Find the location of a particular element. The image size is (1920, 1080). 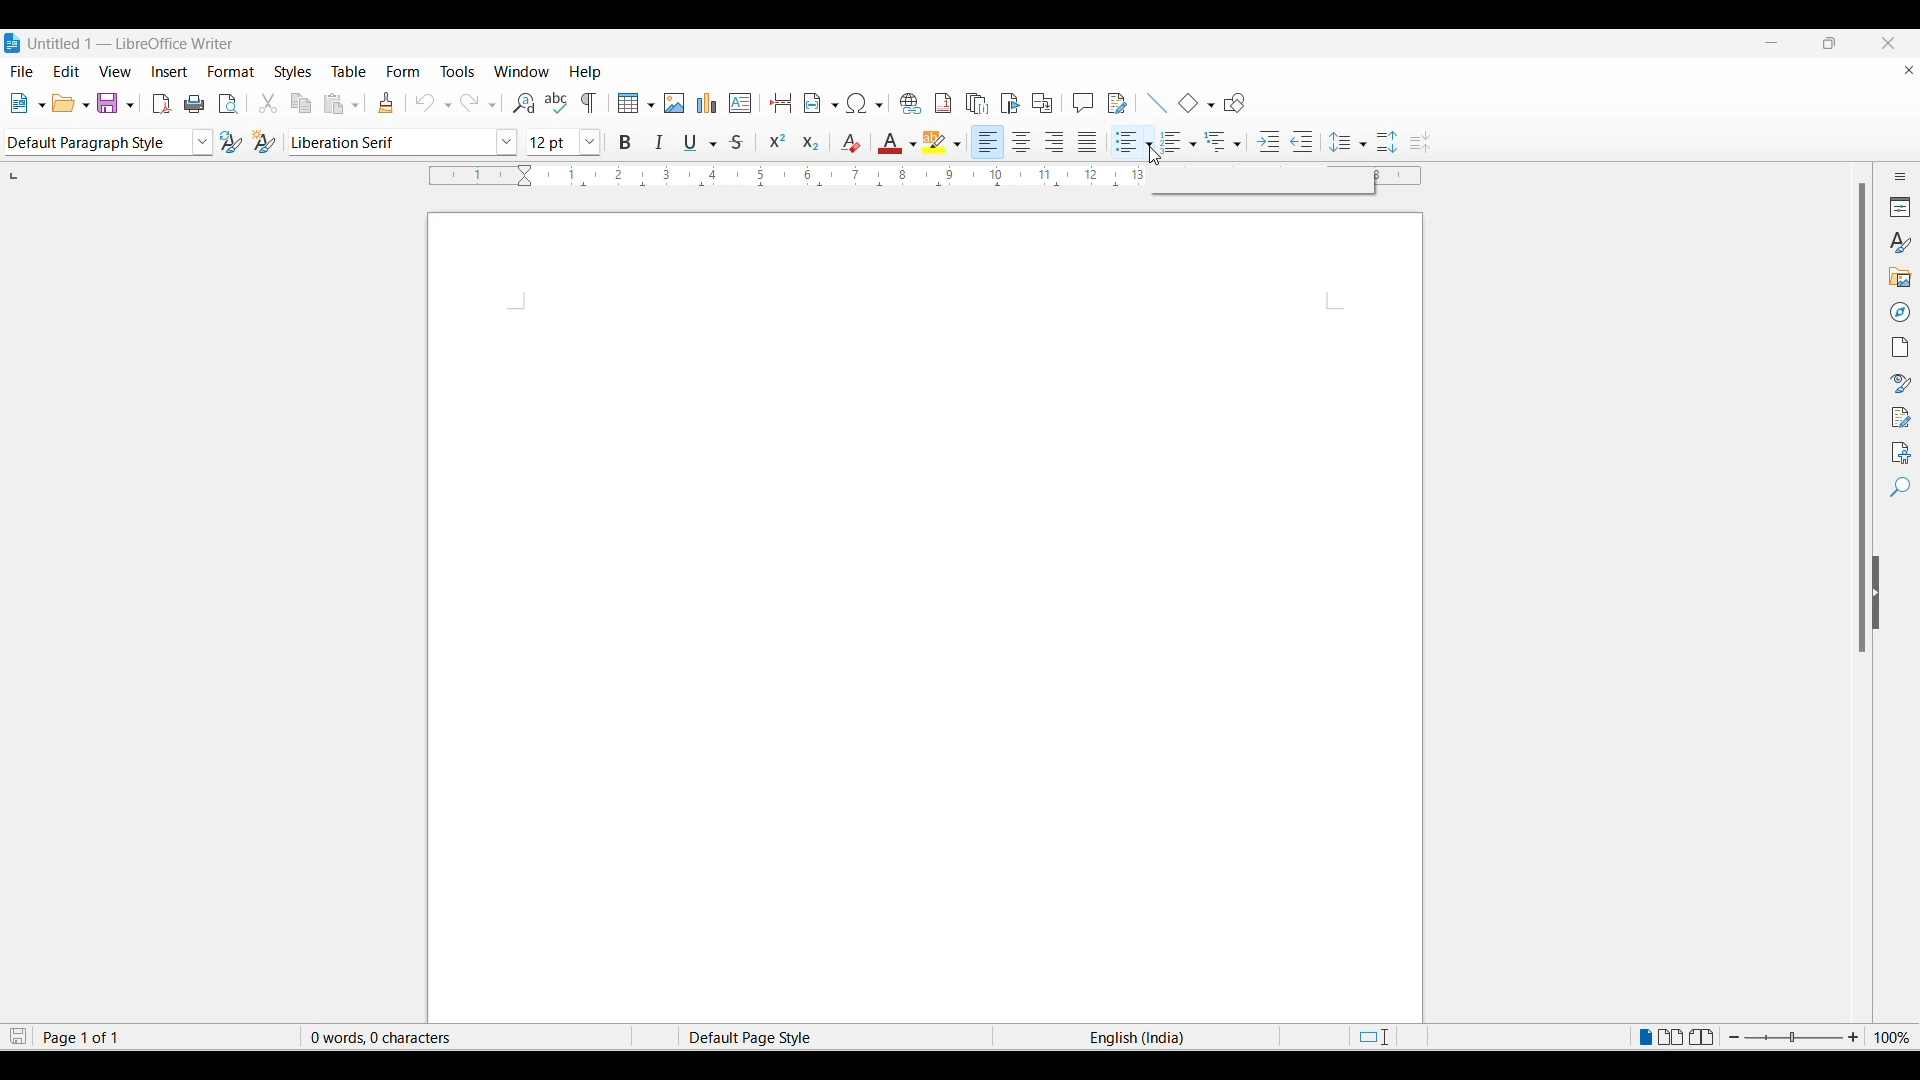

Style inspector is located at coordinates (1896, 380).